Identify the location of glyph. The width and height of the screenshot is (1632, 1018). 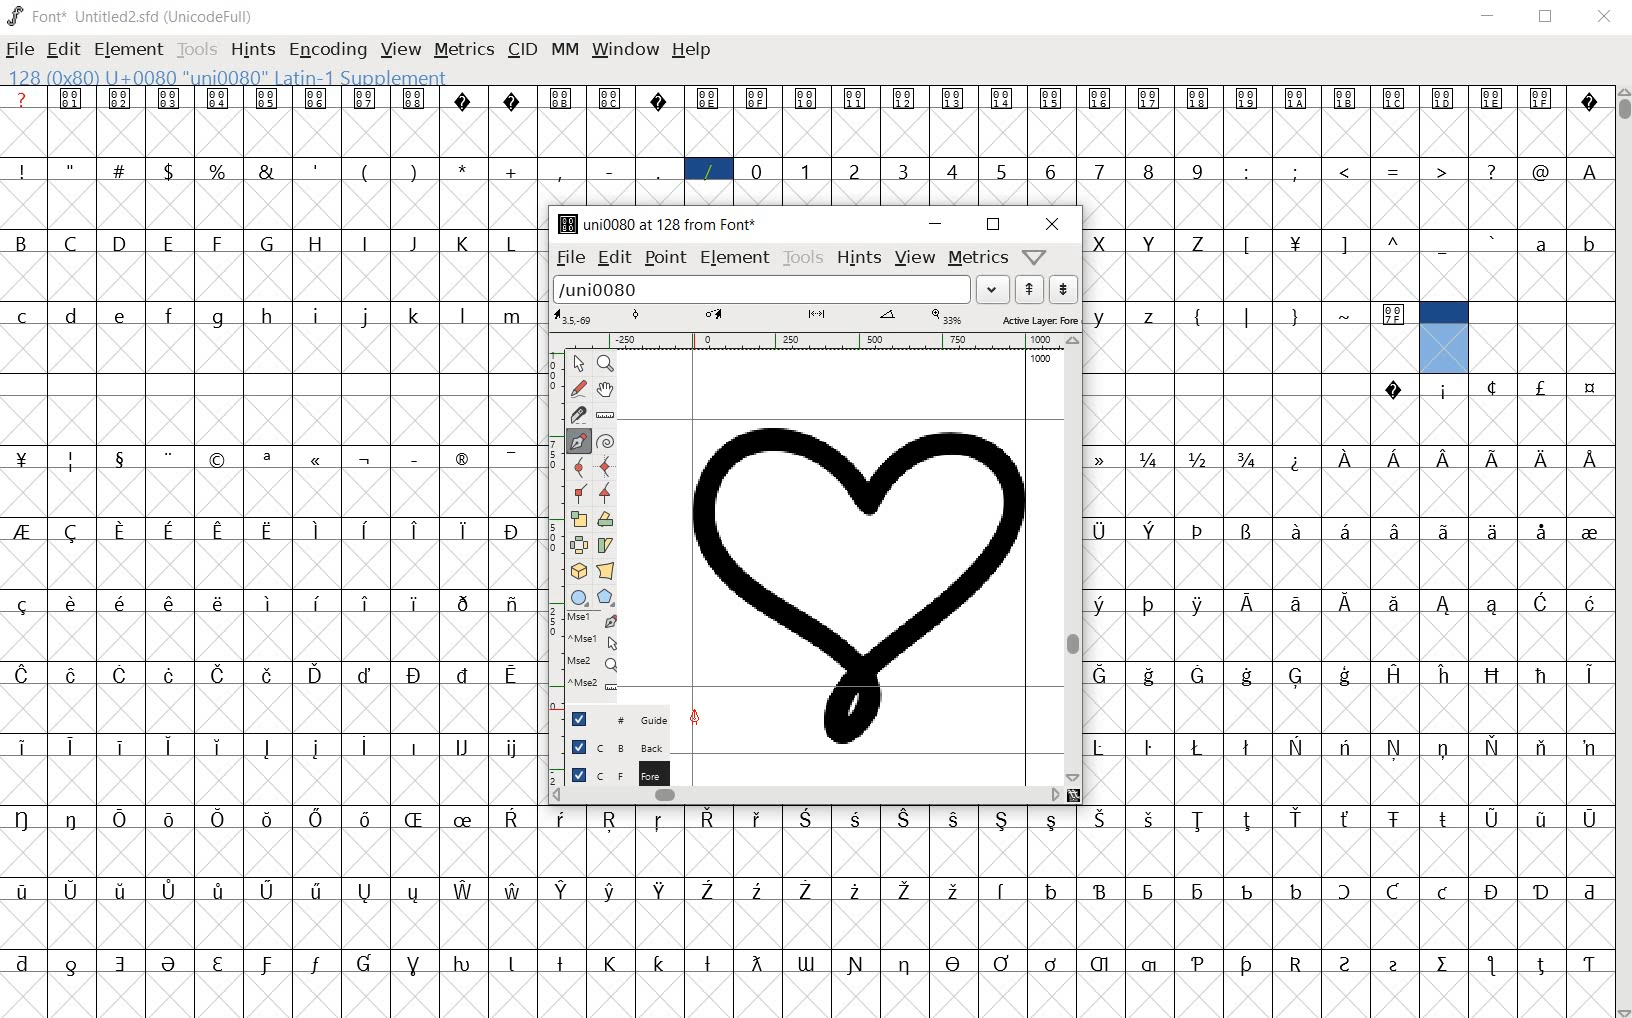
(1198, 964).